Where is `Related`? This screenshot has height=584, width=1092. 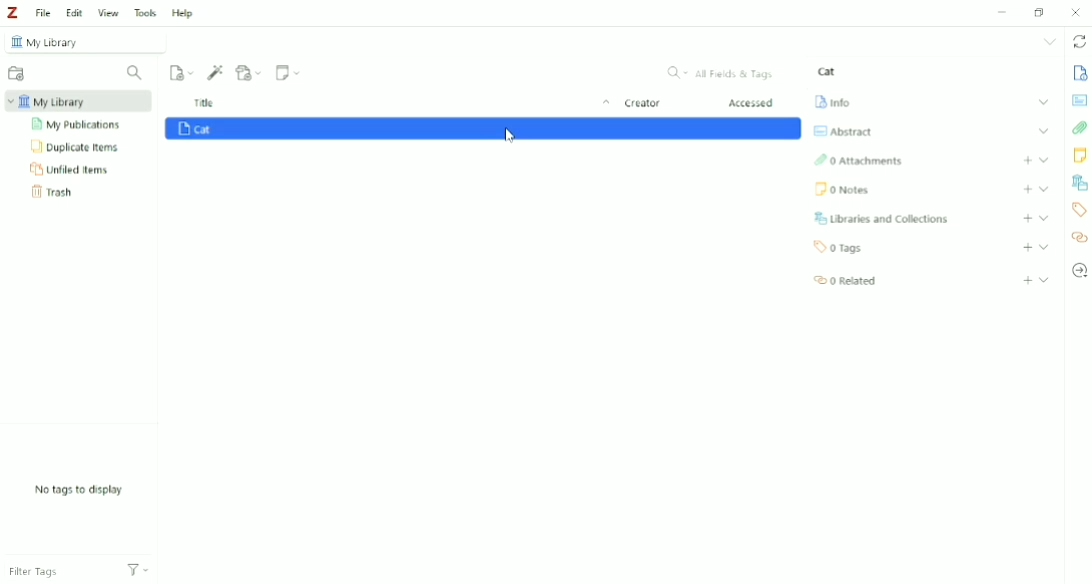
Related is located at coordinates (843, 279).